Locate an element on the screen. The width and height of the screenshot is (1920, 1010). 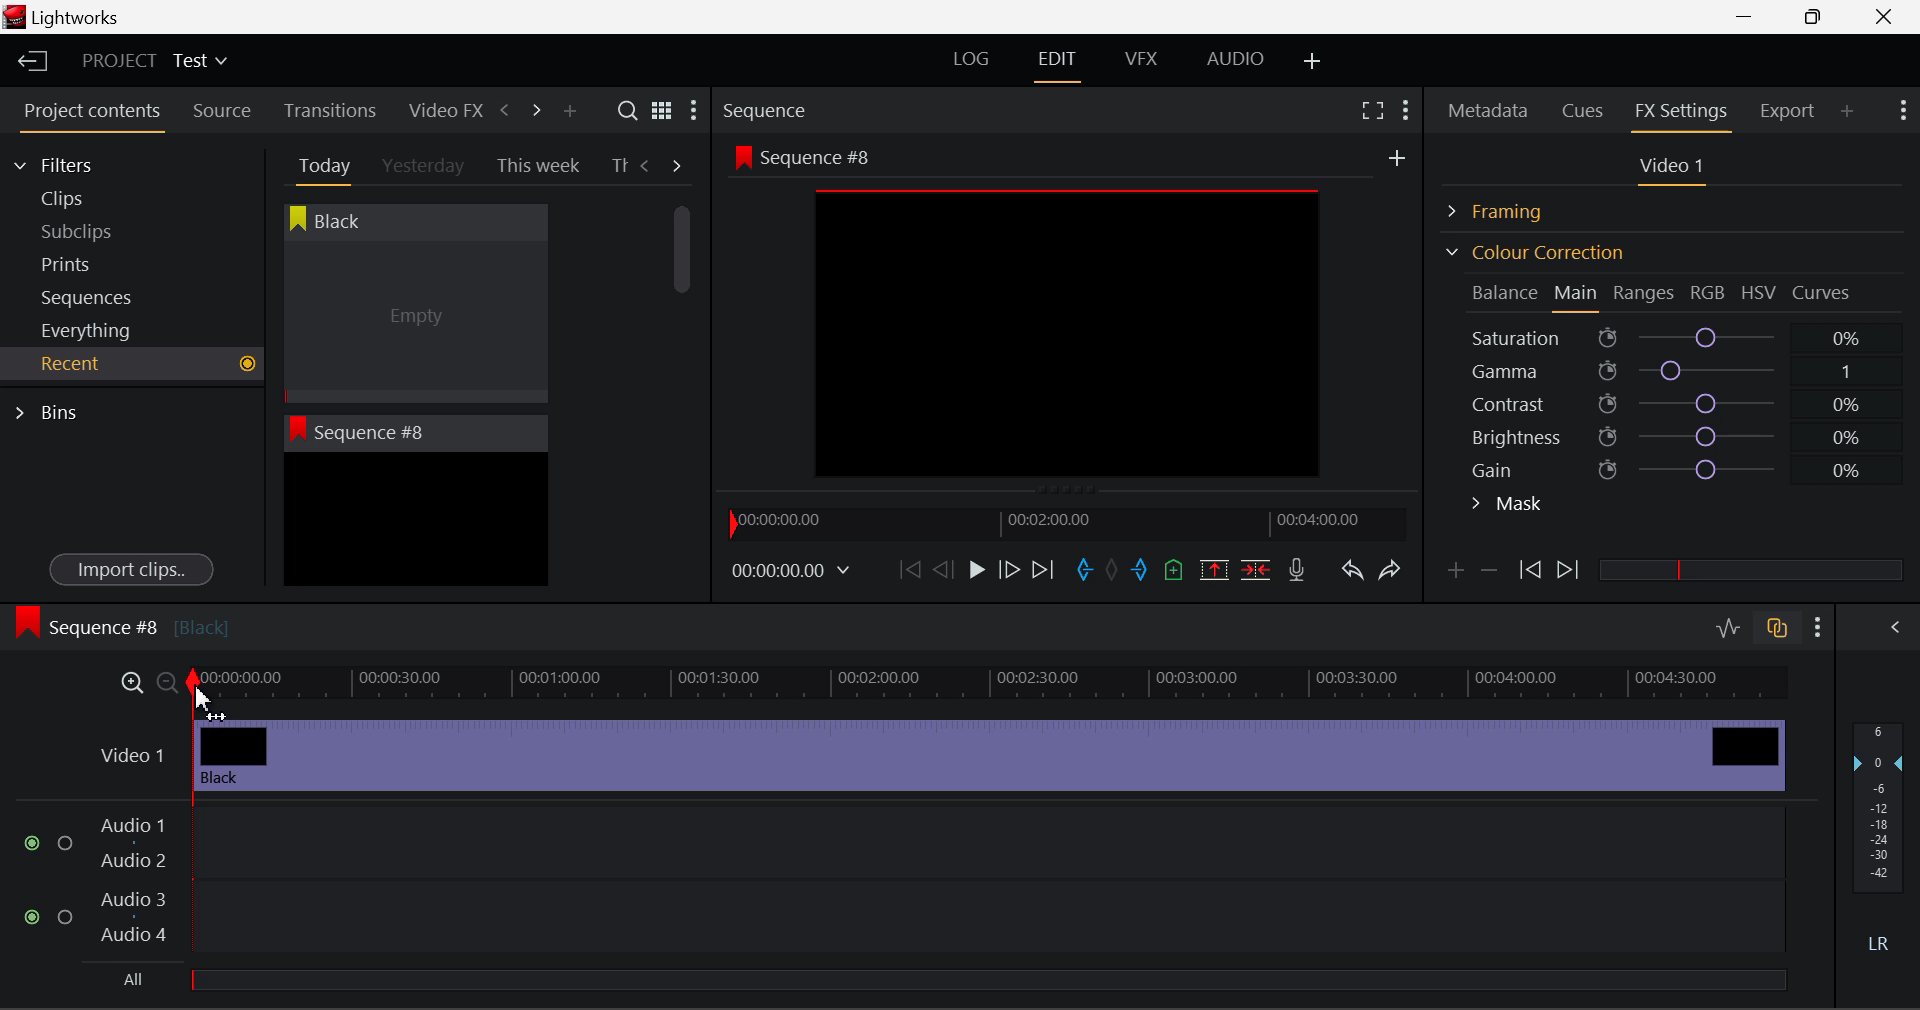
Close is located at coordinates (1888, 17).